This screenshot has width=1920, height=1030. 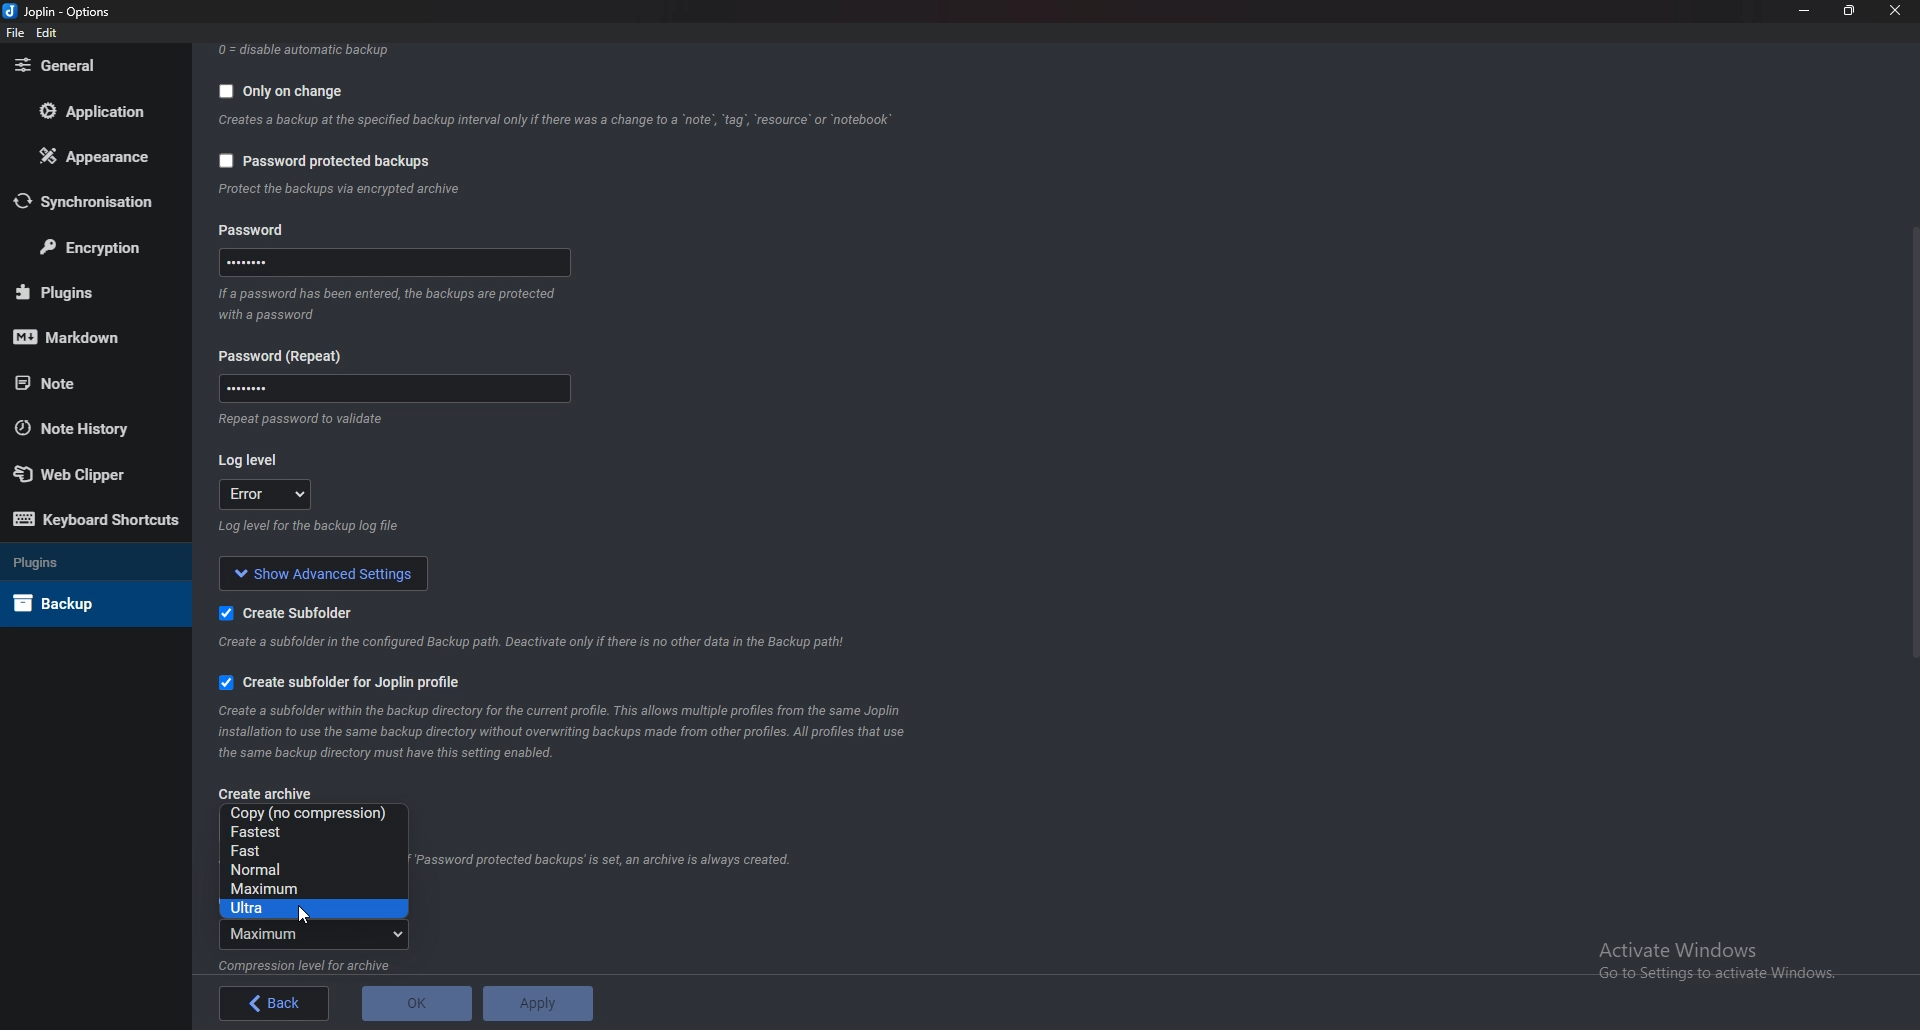 I want to click on Info on log level, so click(x=310, y=526).